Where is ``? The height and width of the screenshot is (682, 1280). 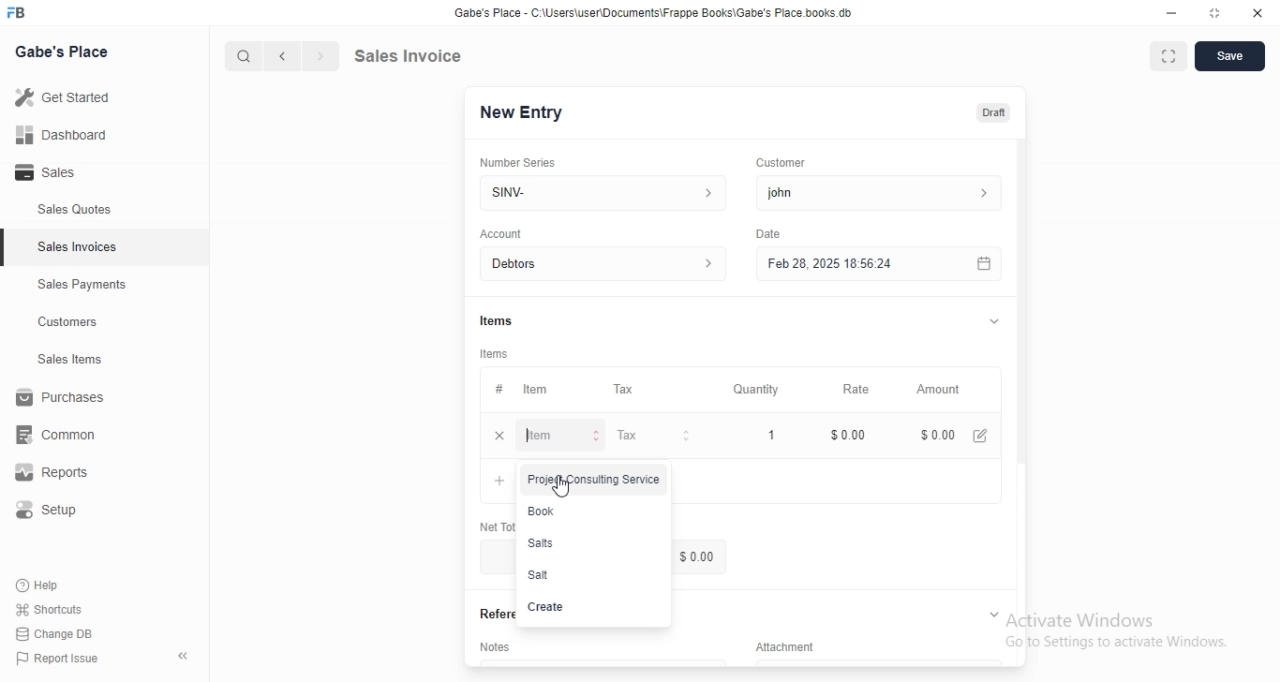
 is located at coordinates (499, 320).